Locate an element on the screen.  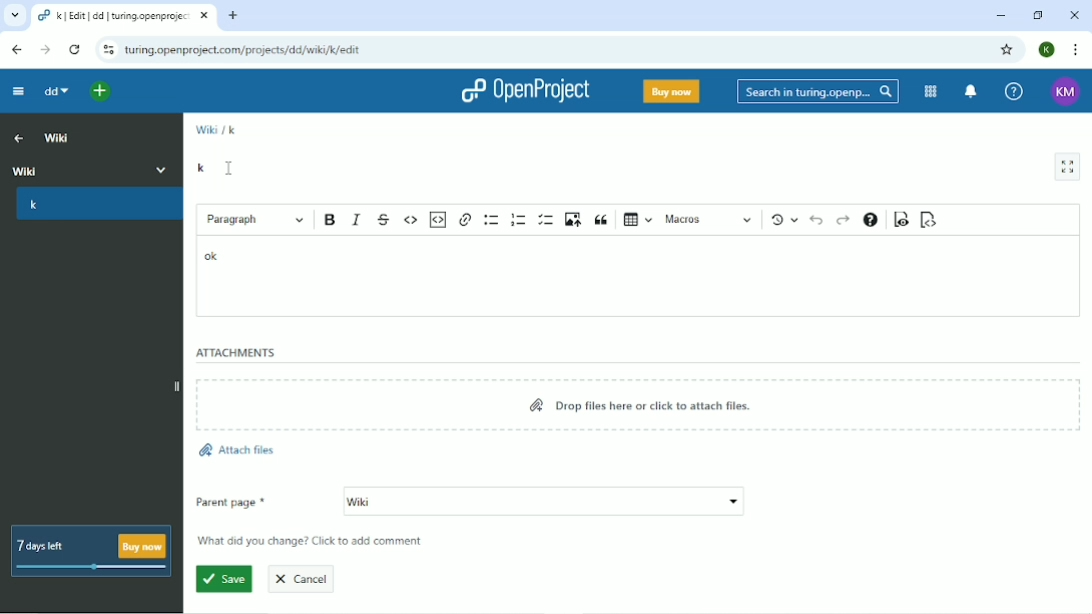
To-do list is located at coordinates (545, 220).